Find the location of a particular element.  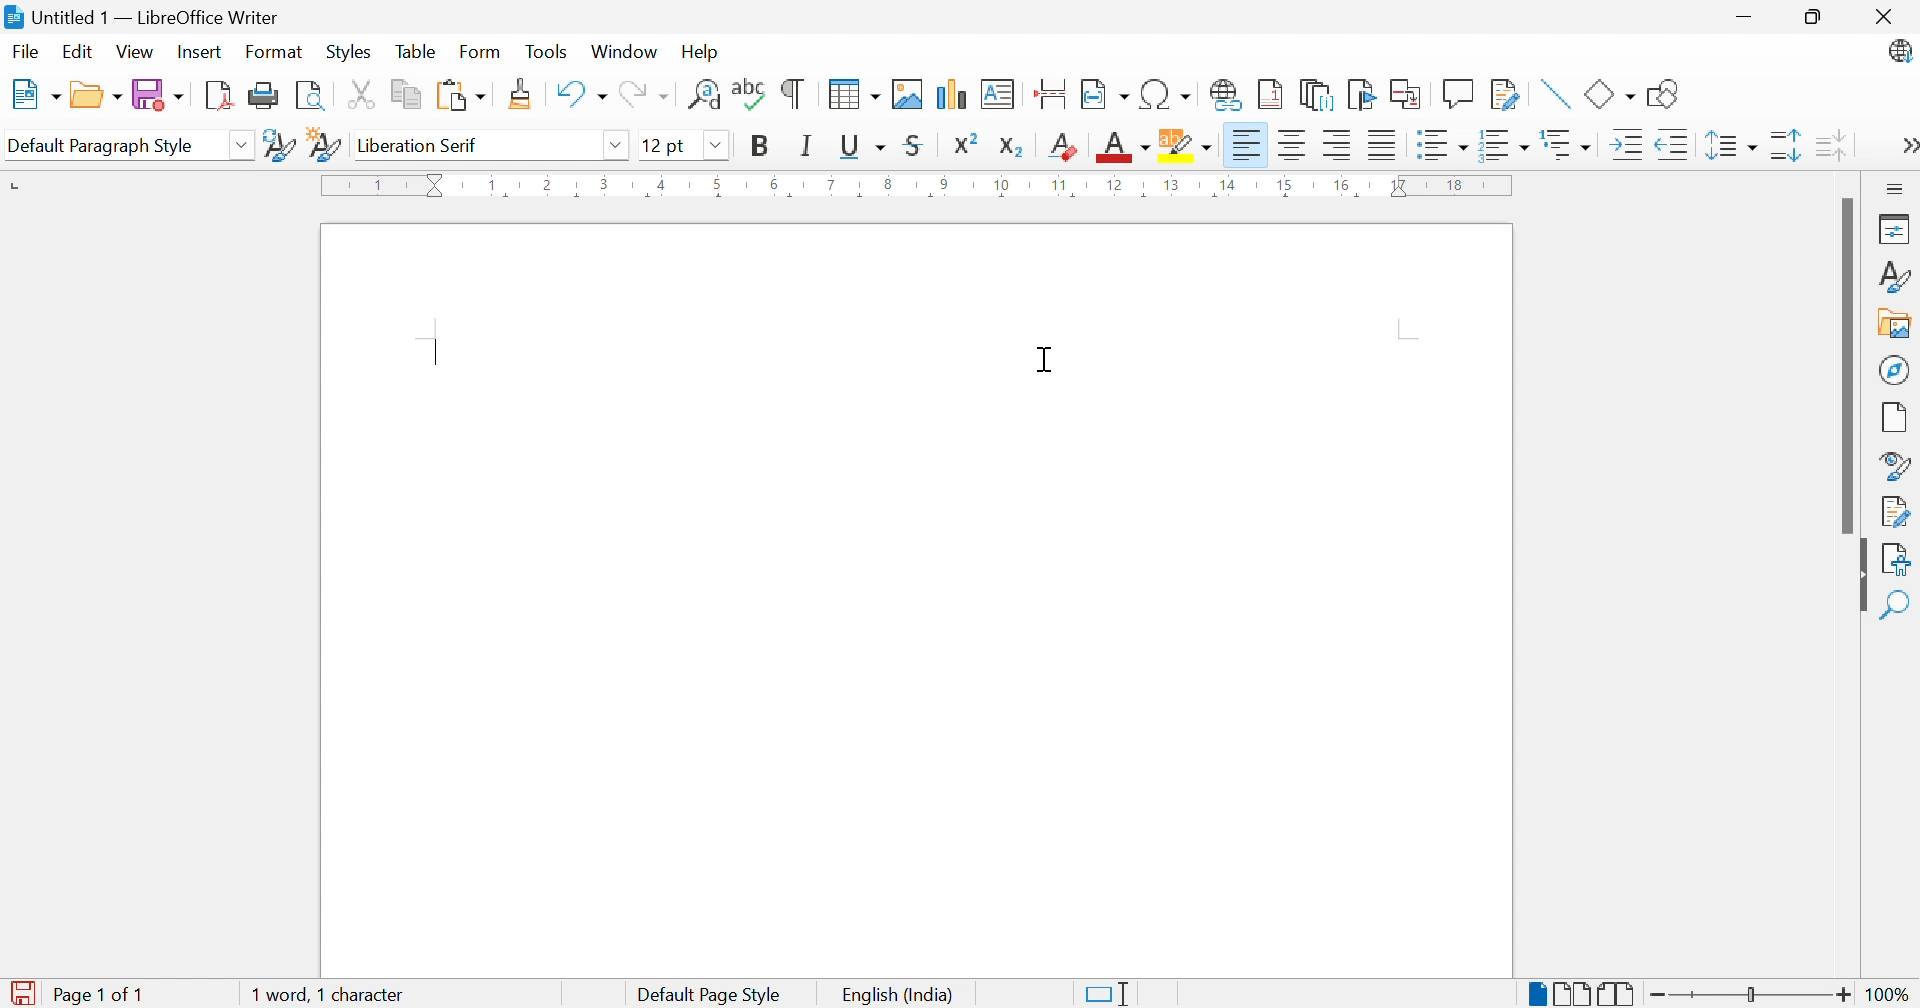

Help is located at coordinates (698, 52).